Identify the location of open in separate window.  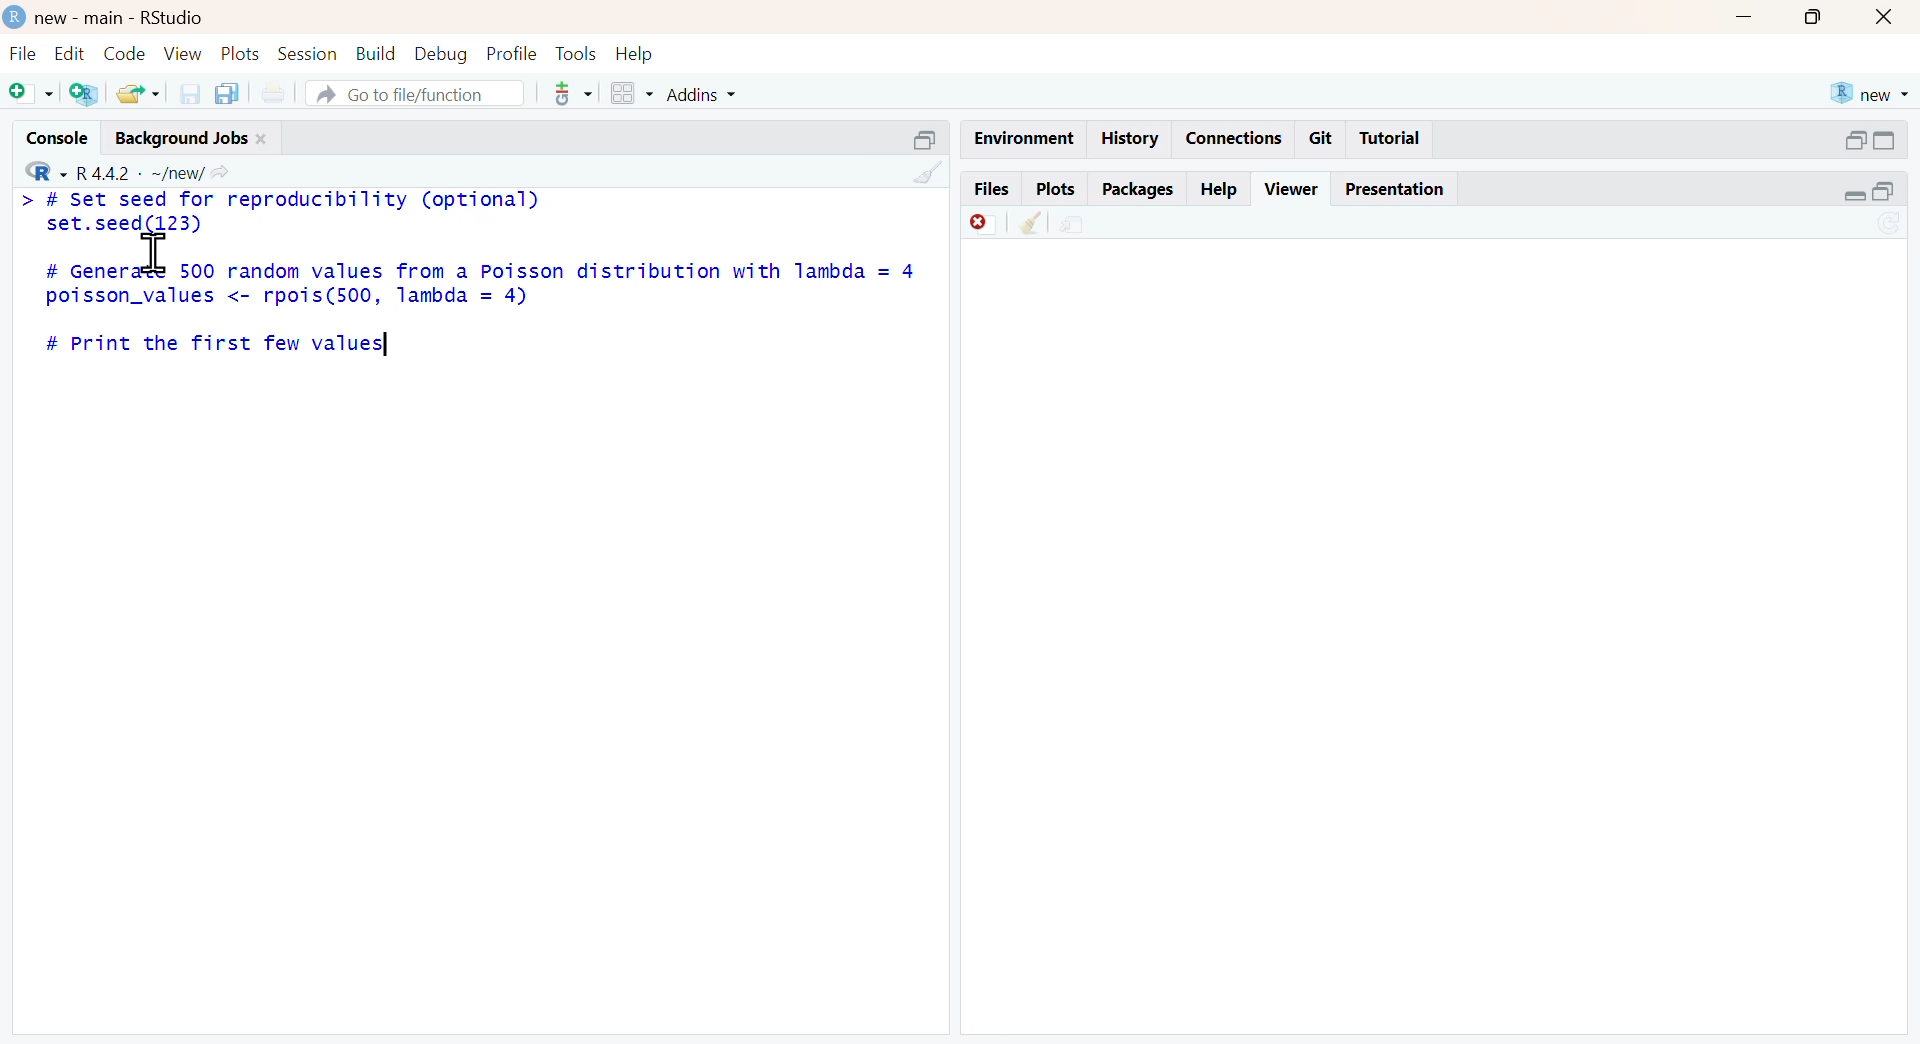
(1884, 191).